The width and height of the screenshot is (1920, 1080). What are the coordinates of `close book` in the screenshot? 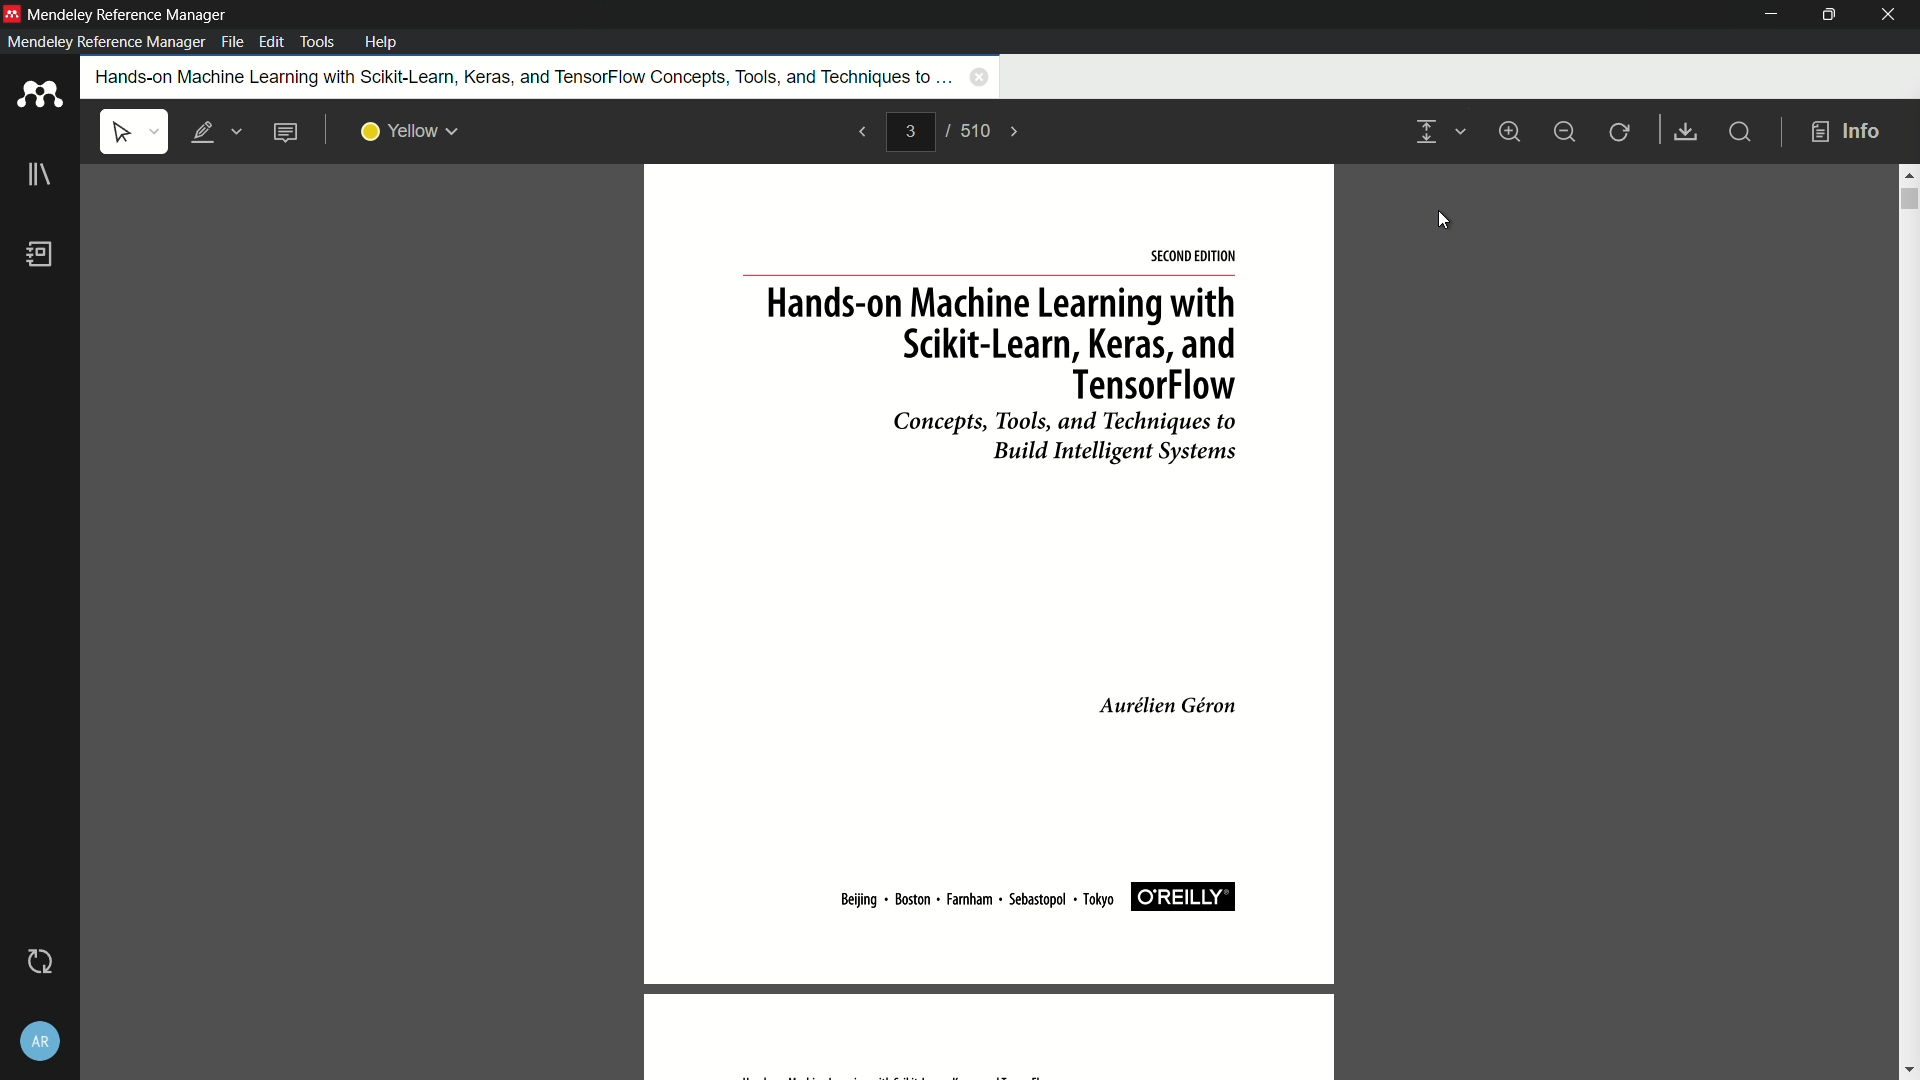 It's located at (980, 77).